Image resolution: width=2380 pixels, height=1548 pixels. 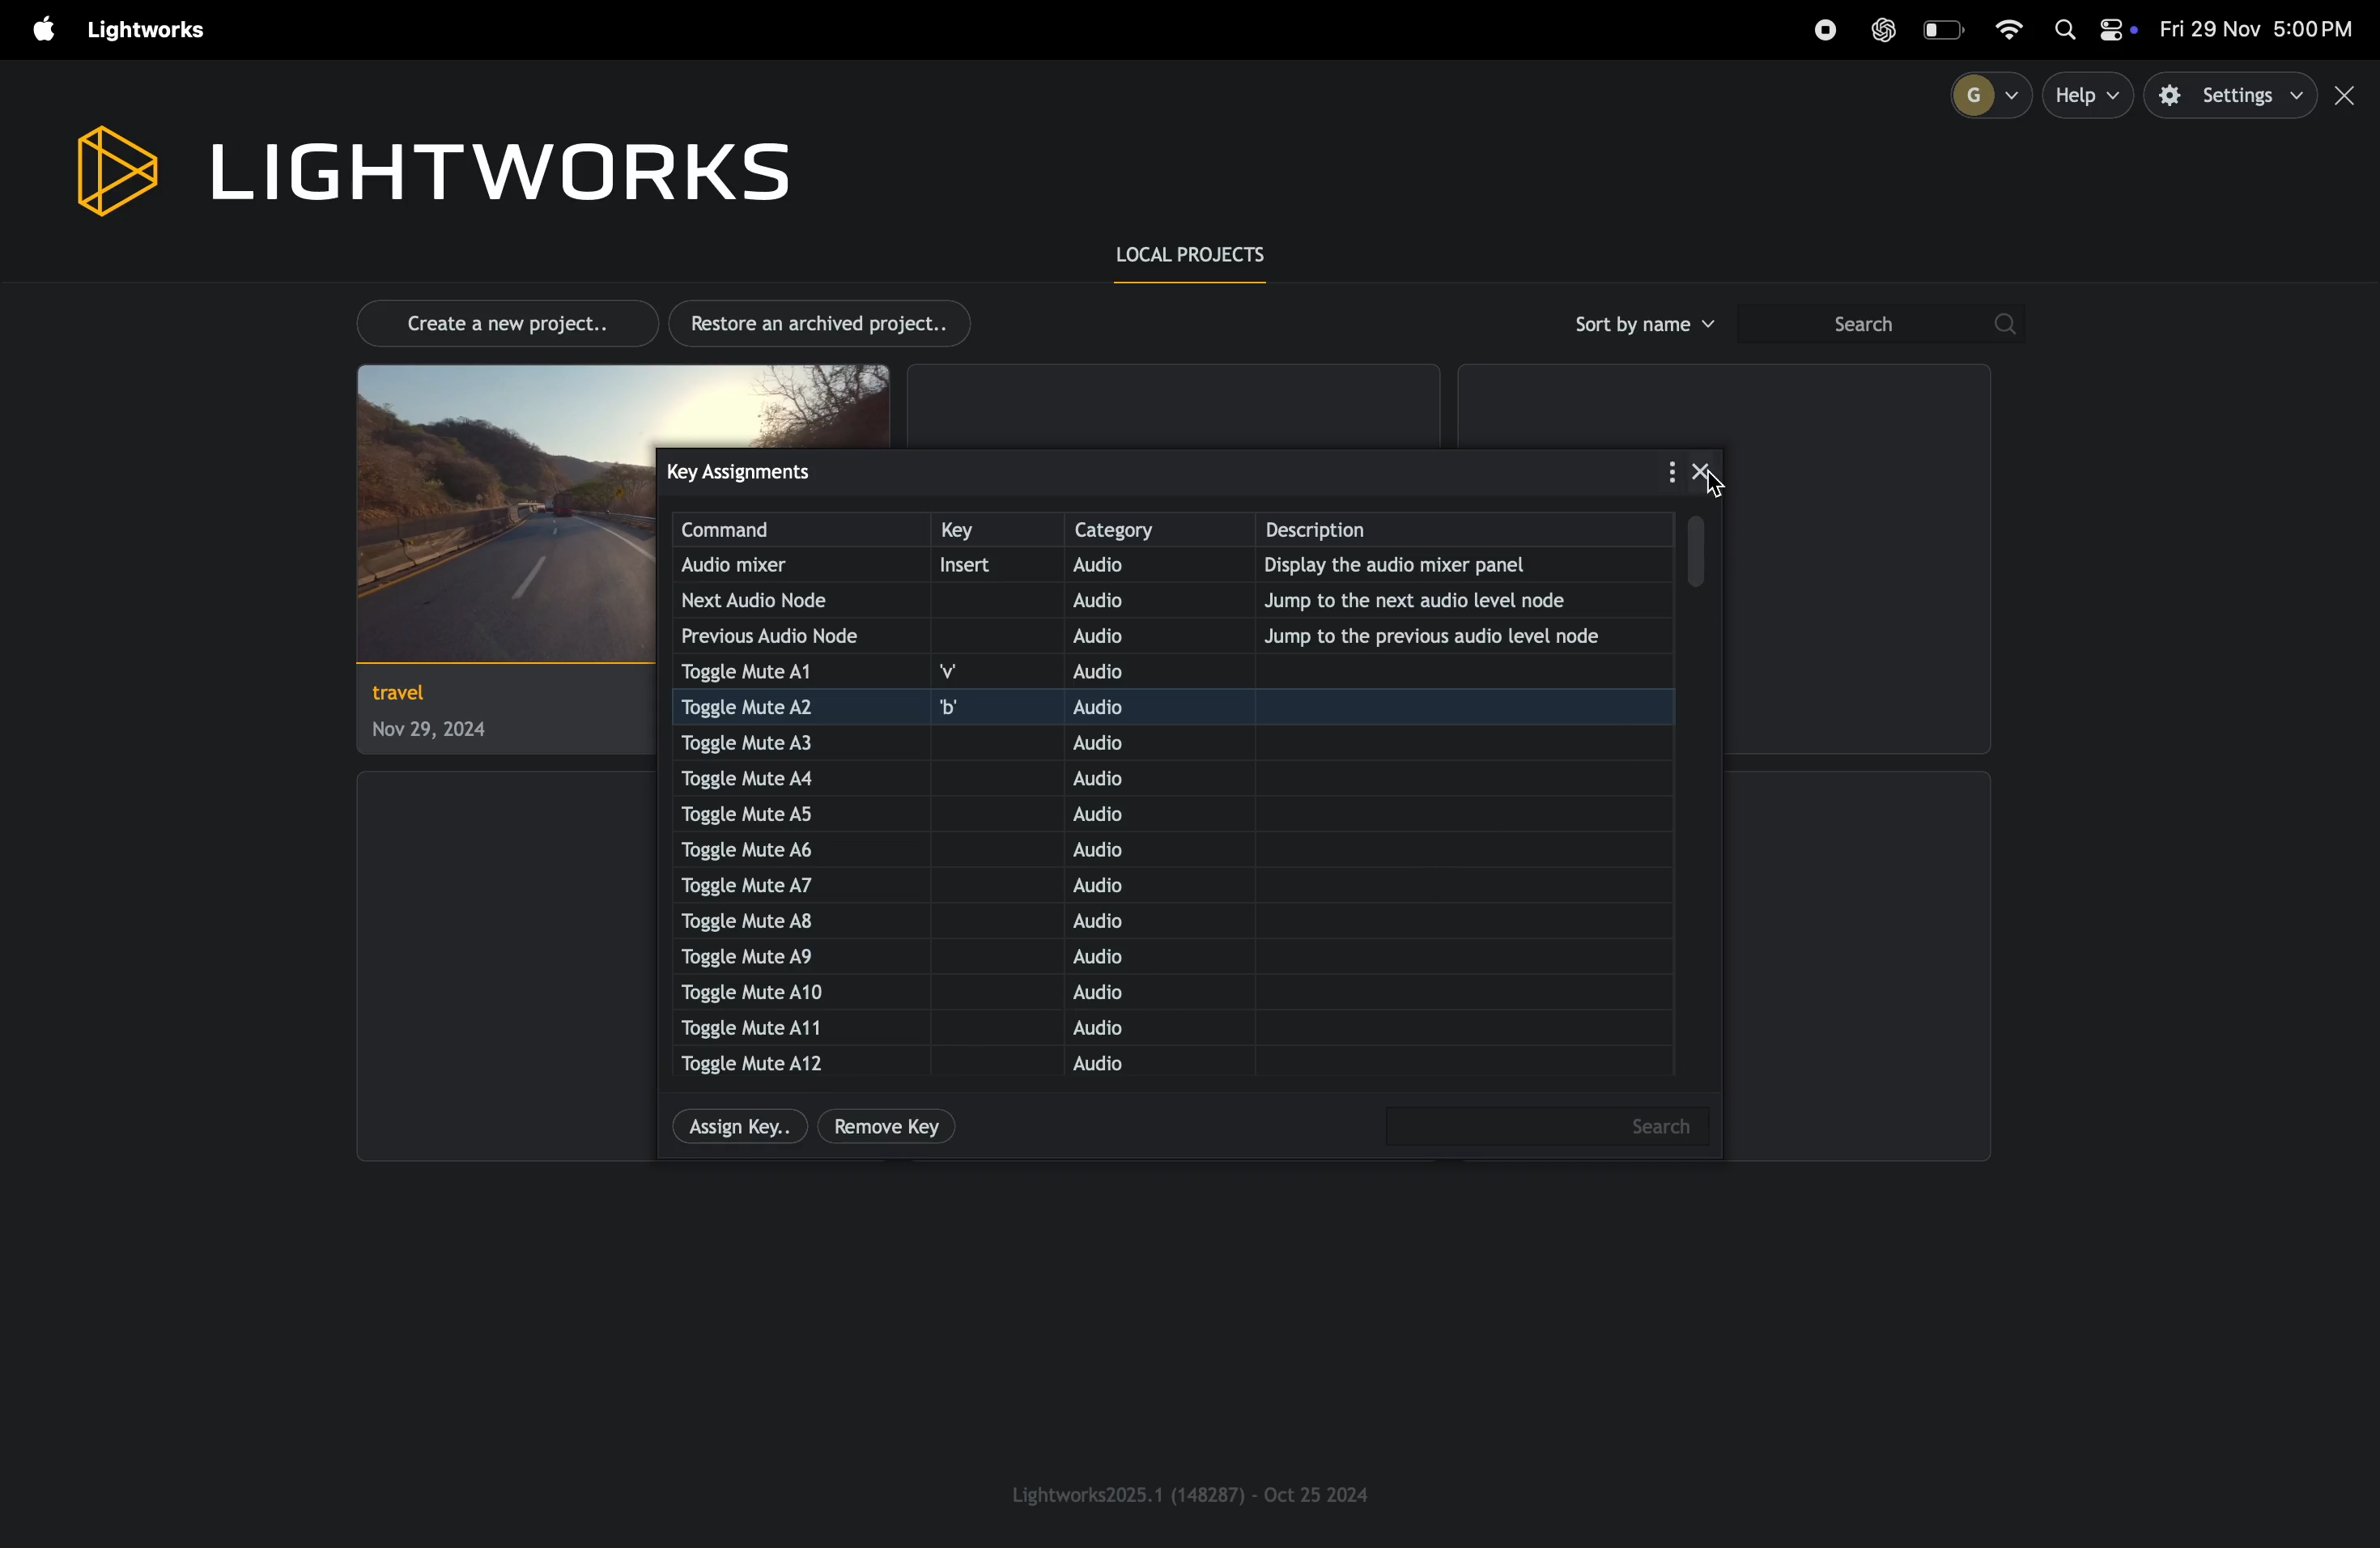 What do you see at coordinates (2233, 96) in the screenshot?
I see `settings` at bounding box center [2233, 96].